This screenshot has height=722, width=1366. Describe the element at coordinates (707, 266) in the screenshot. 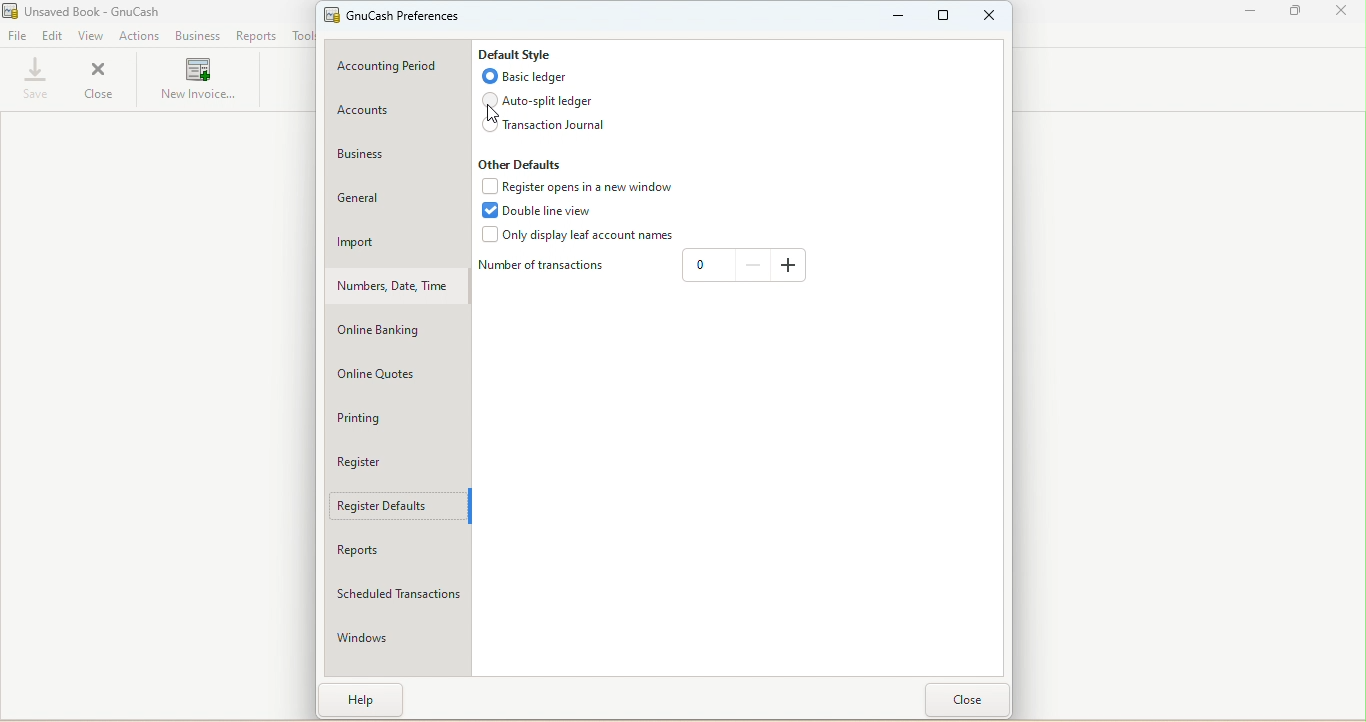

I see `Text box` at that location.